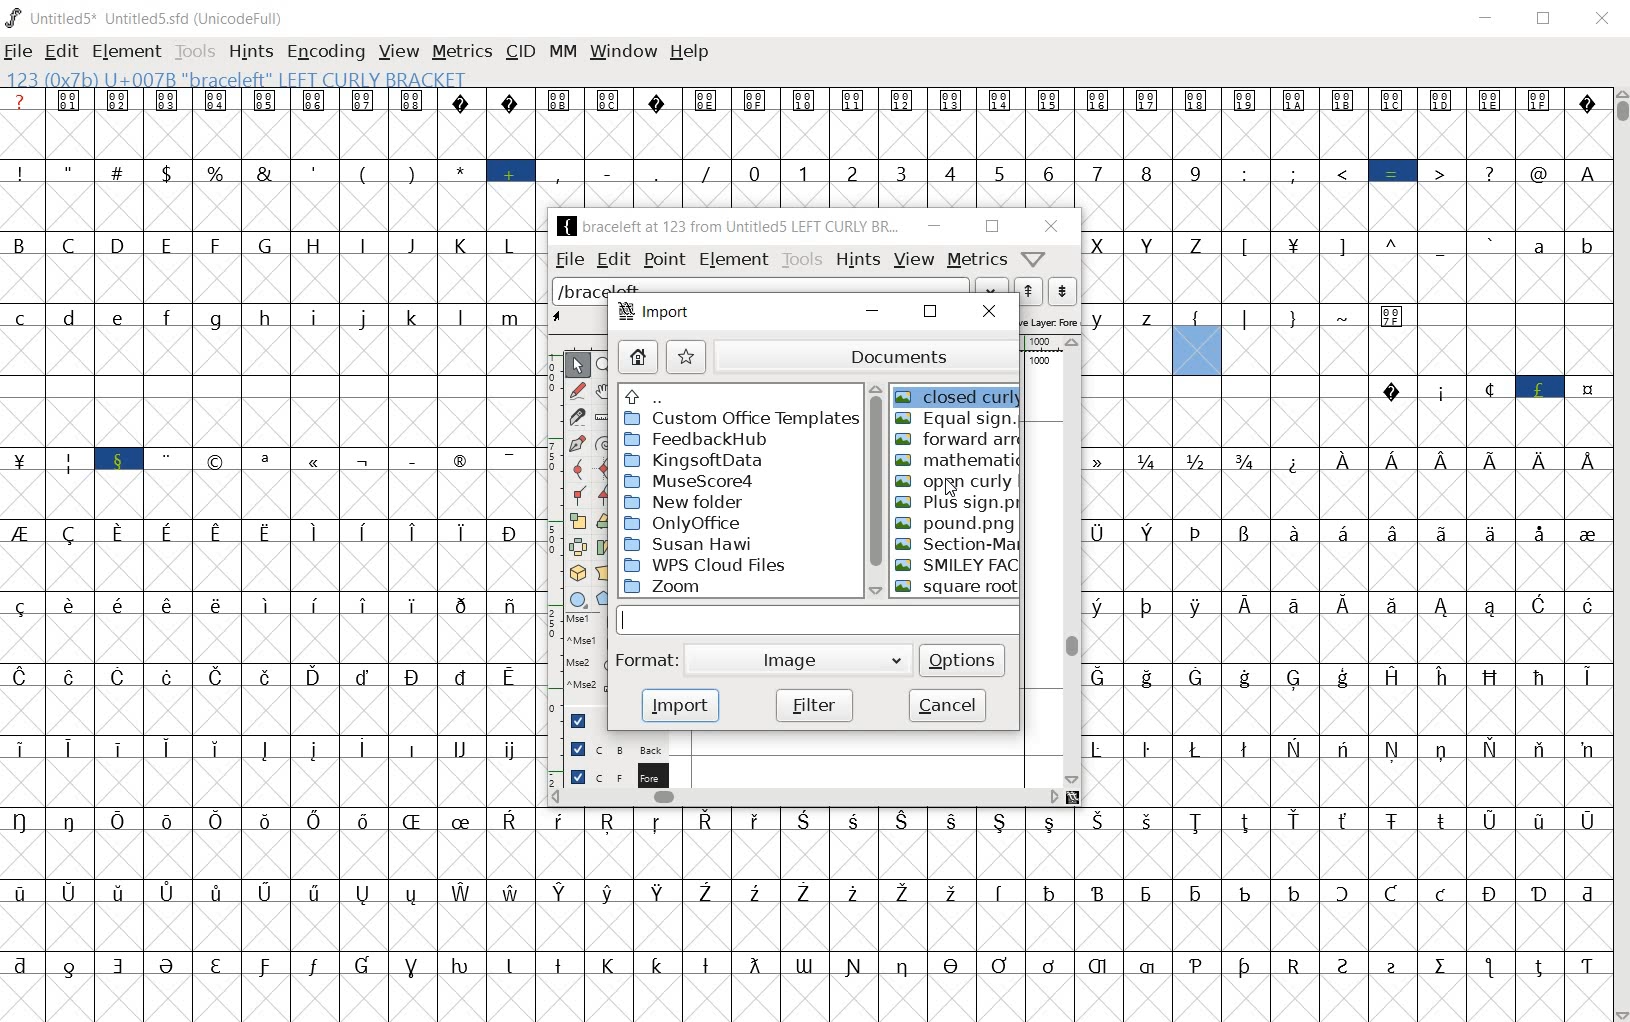  What do you see at coordinates (959, 544) in the screenshot?
I see `Section-Mark` at bounding box center [959, 544].